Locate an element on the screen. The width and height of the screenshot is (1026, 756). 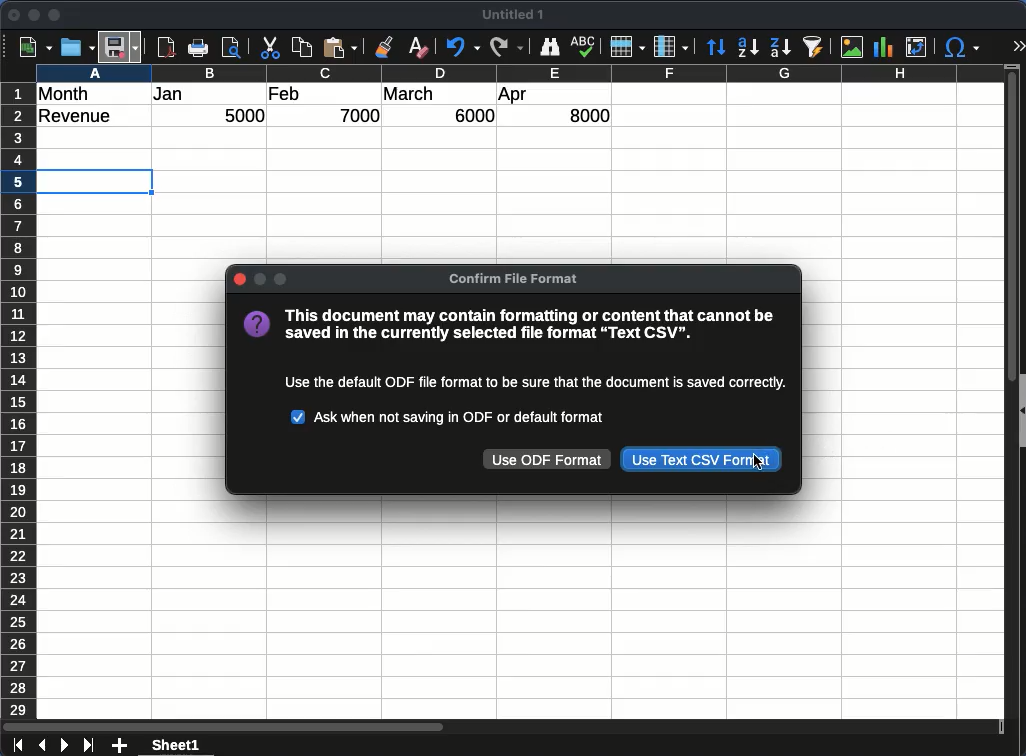
Print is located at coordinates (201, 48).